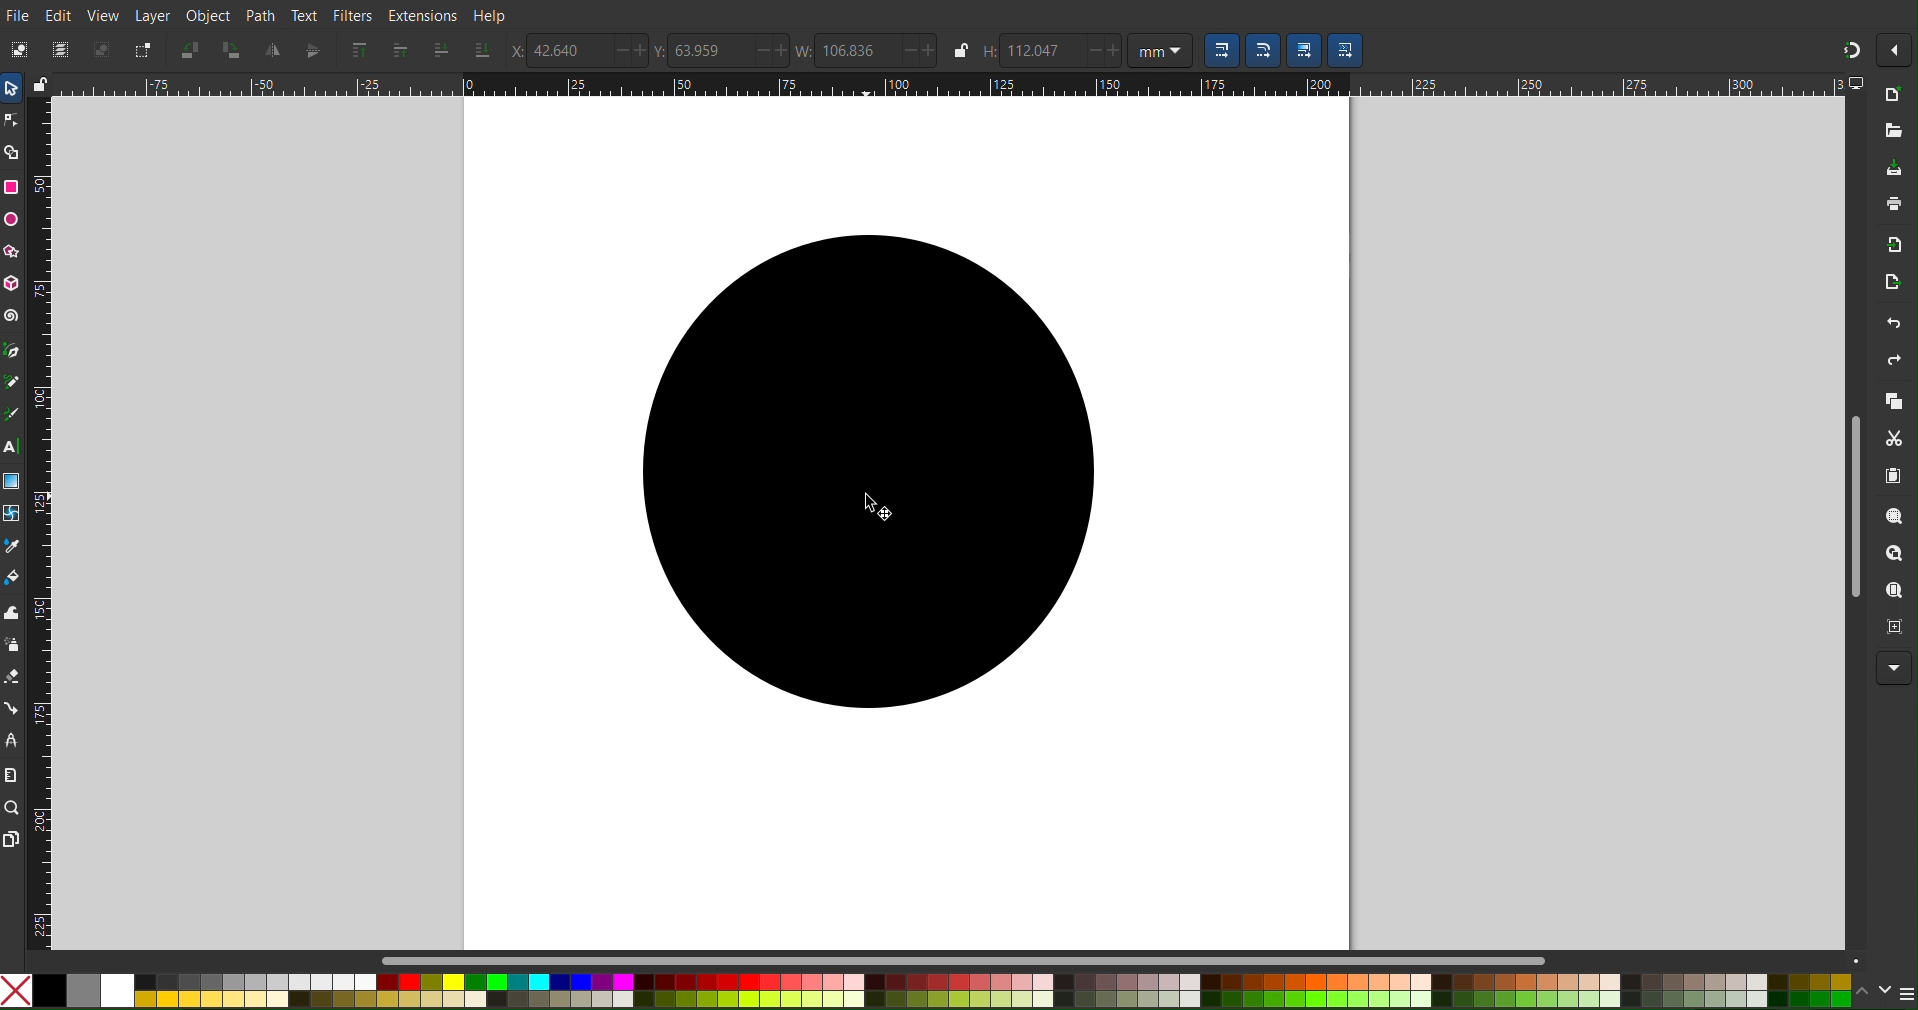 This screenshot has height=1010, width=1918. I want to click on View, so click(105, 12).